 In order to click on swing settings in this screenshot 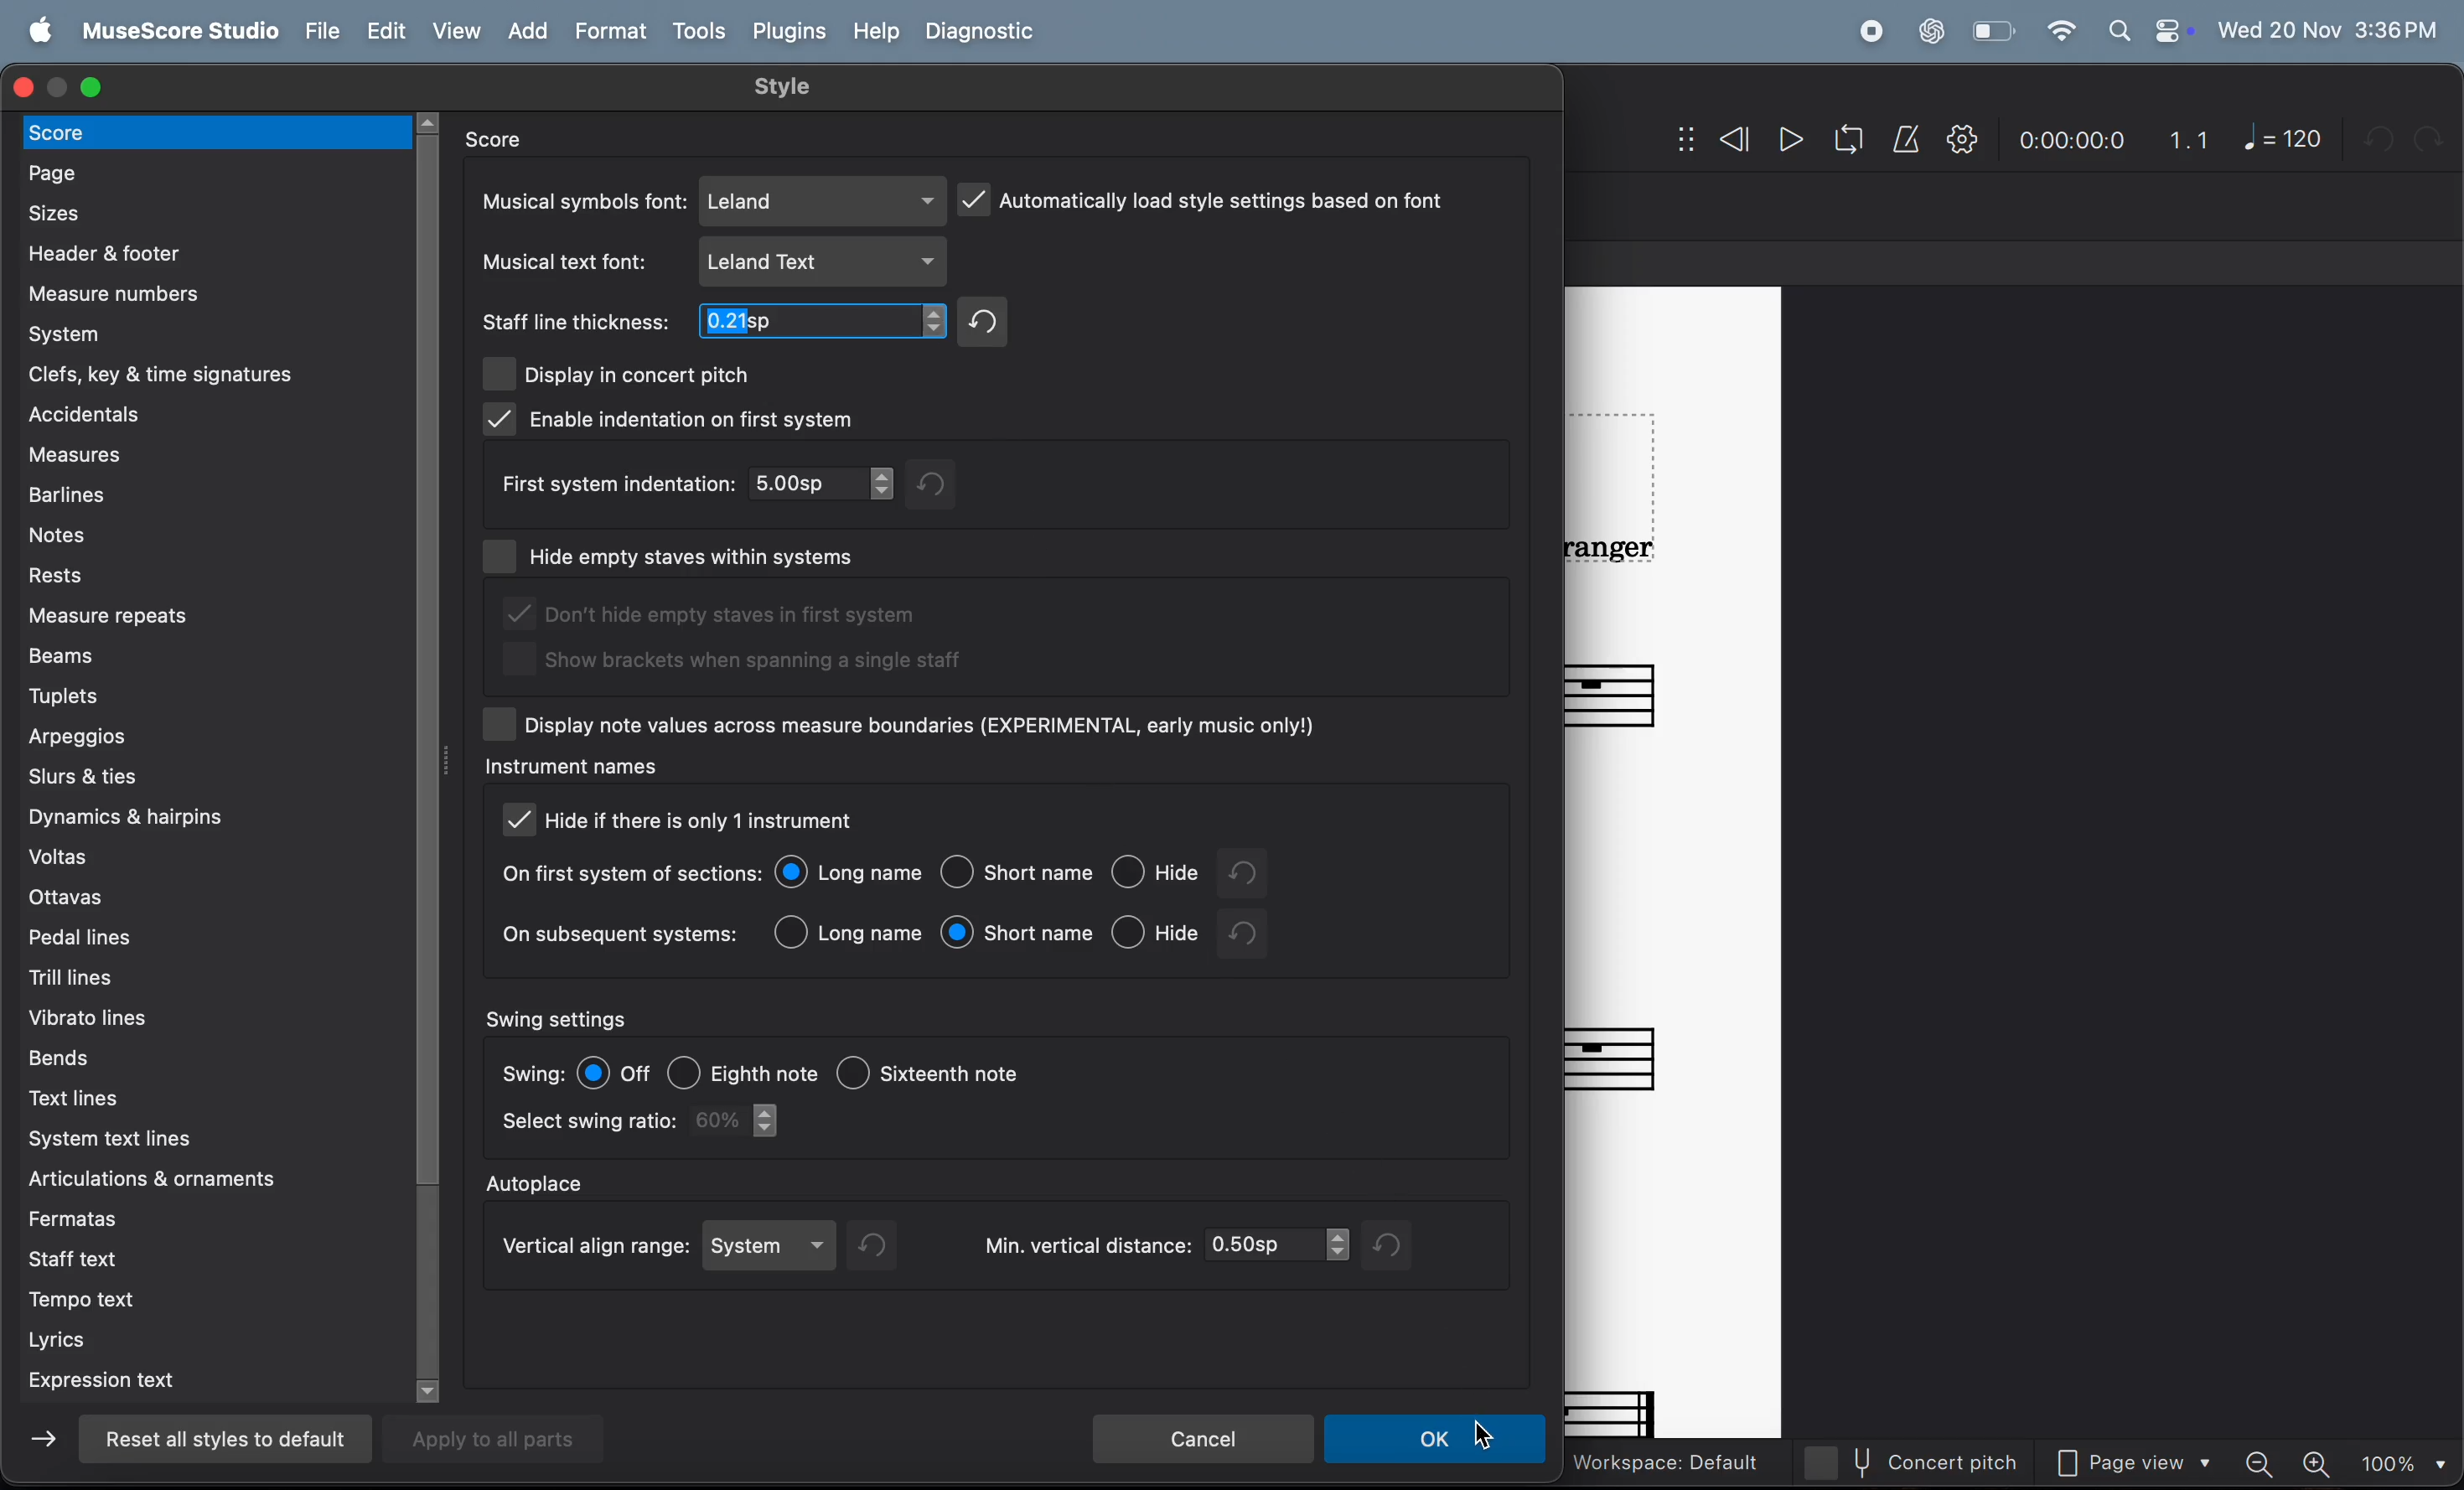, I will do `click(561, 1017)`.